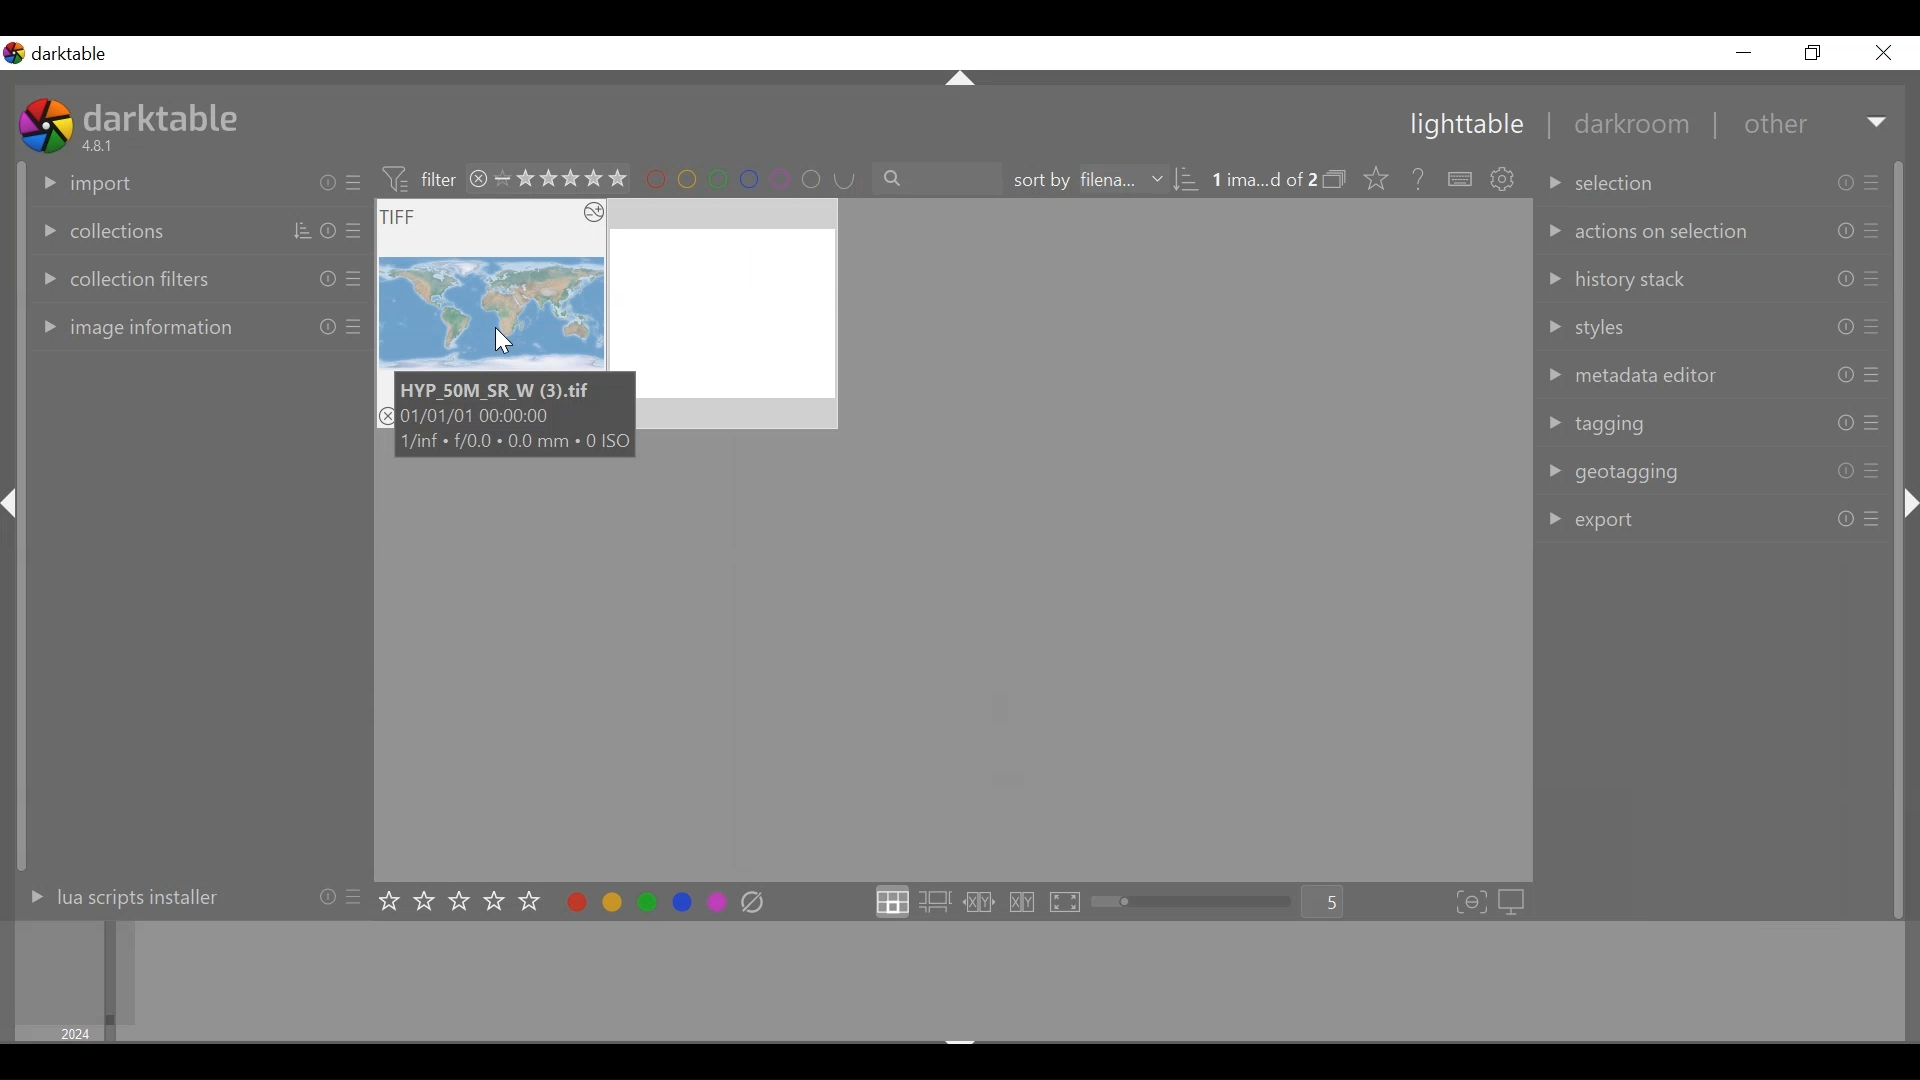  What do you see at coordinates (1066, 903) in the screenshot?
I see `click to enter full preview` at bounding box center [1066, 903].